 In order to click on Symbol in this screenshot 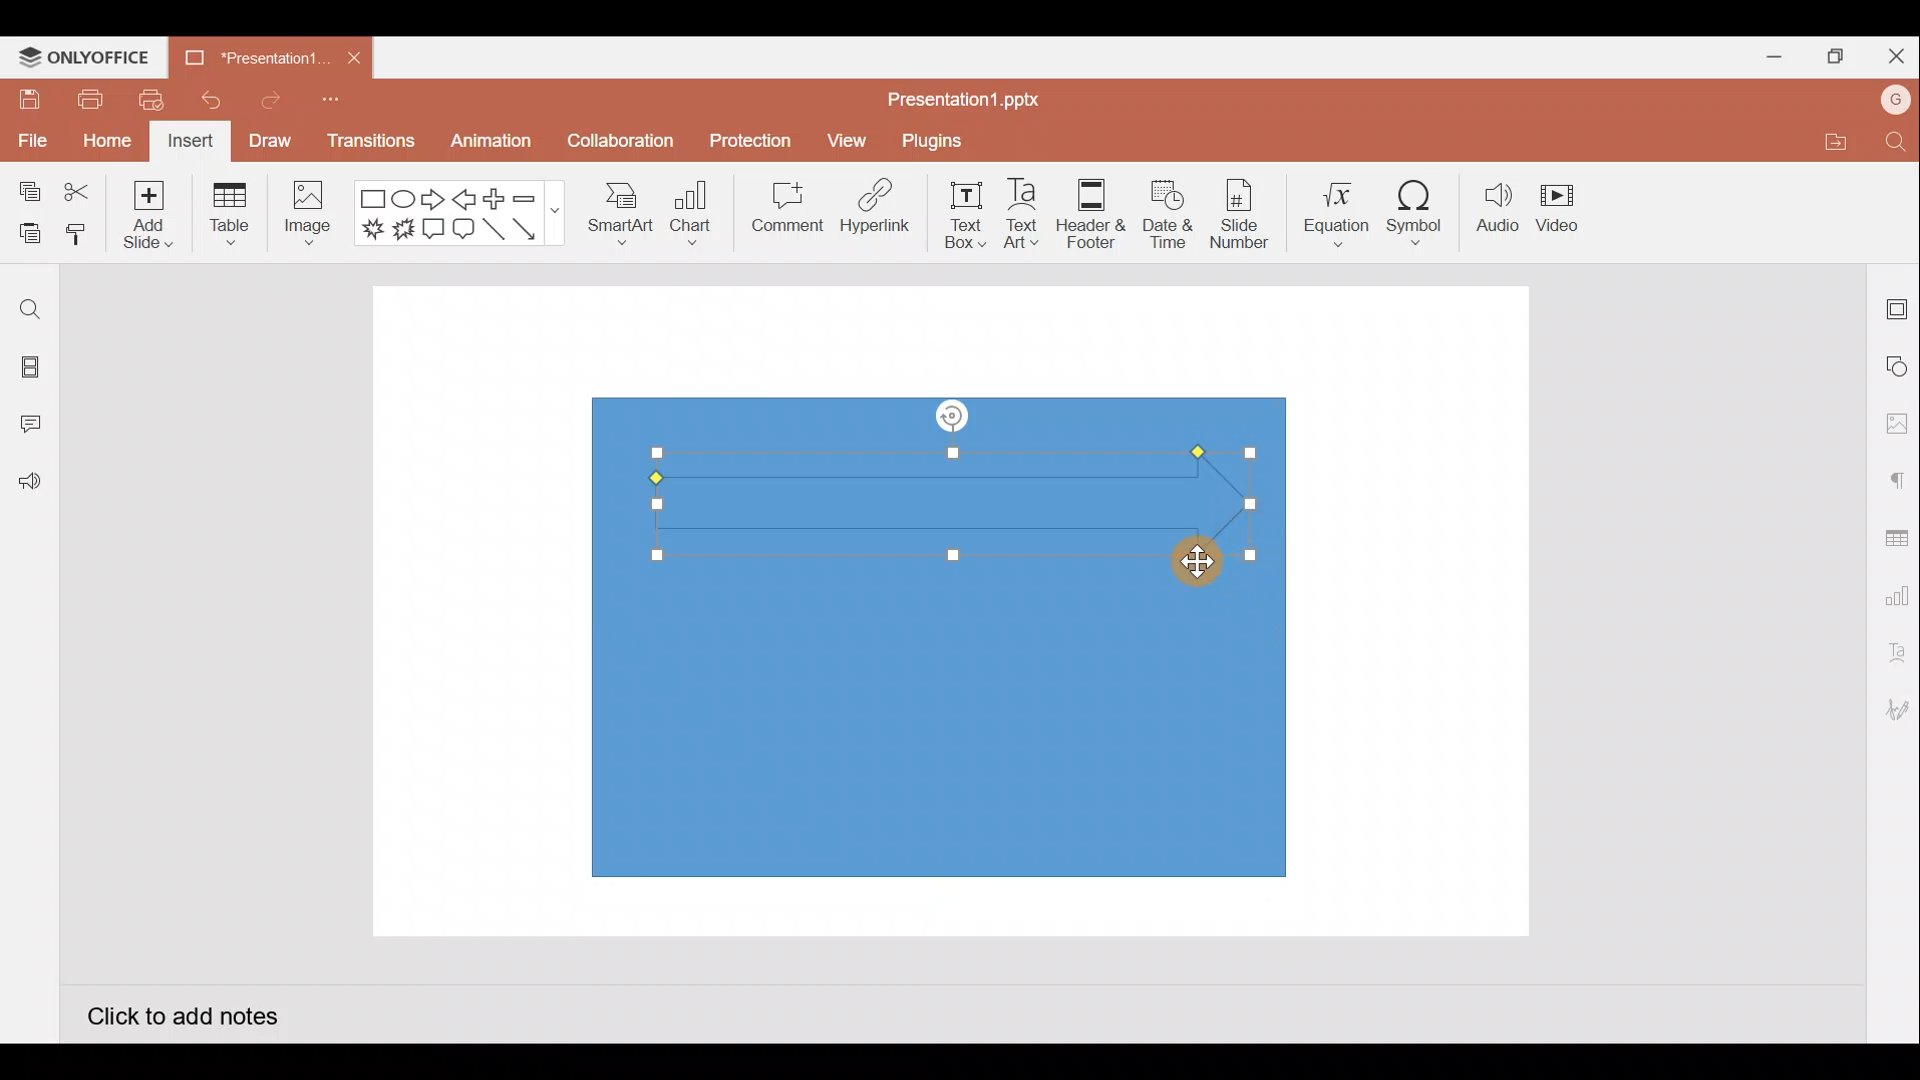, I will do `click(1416, 208)`.